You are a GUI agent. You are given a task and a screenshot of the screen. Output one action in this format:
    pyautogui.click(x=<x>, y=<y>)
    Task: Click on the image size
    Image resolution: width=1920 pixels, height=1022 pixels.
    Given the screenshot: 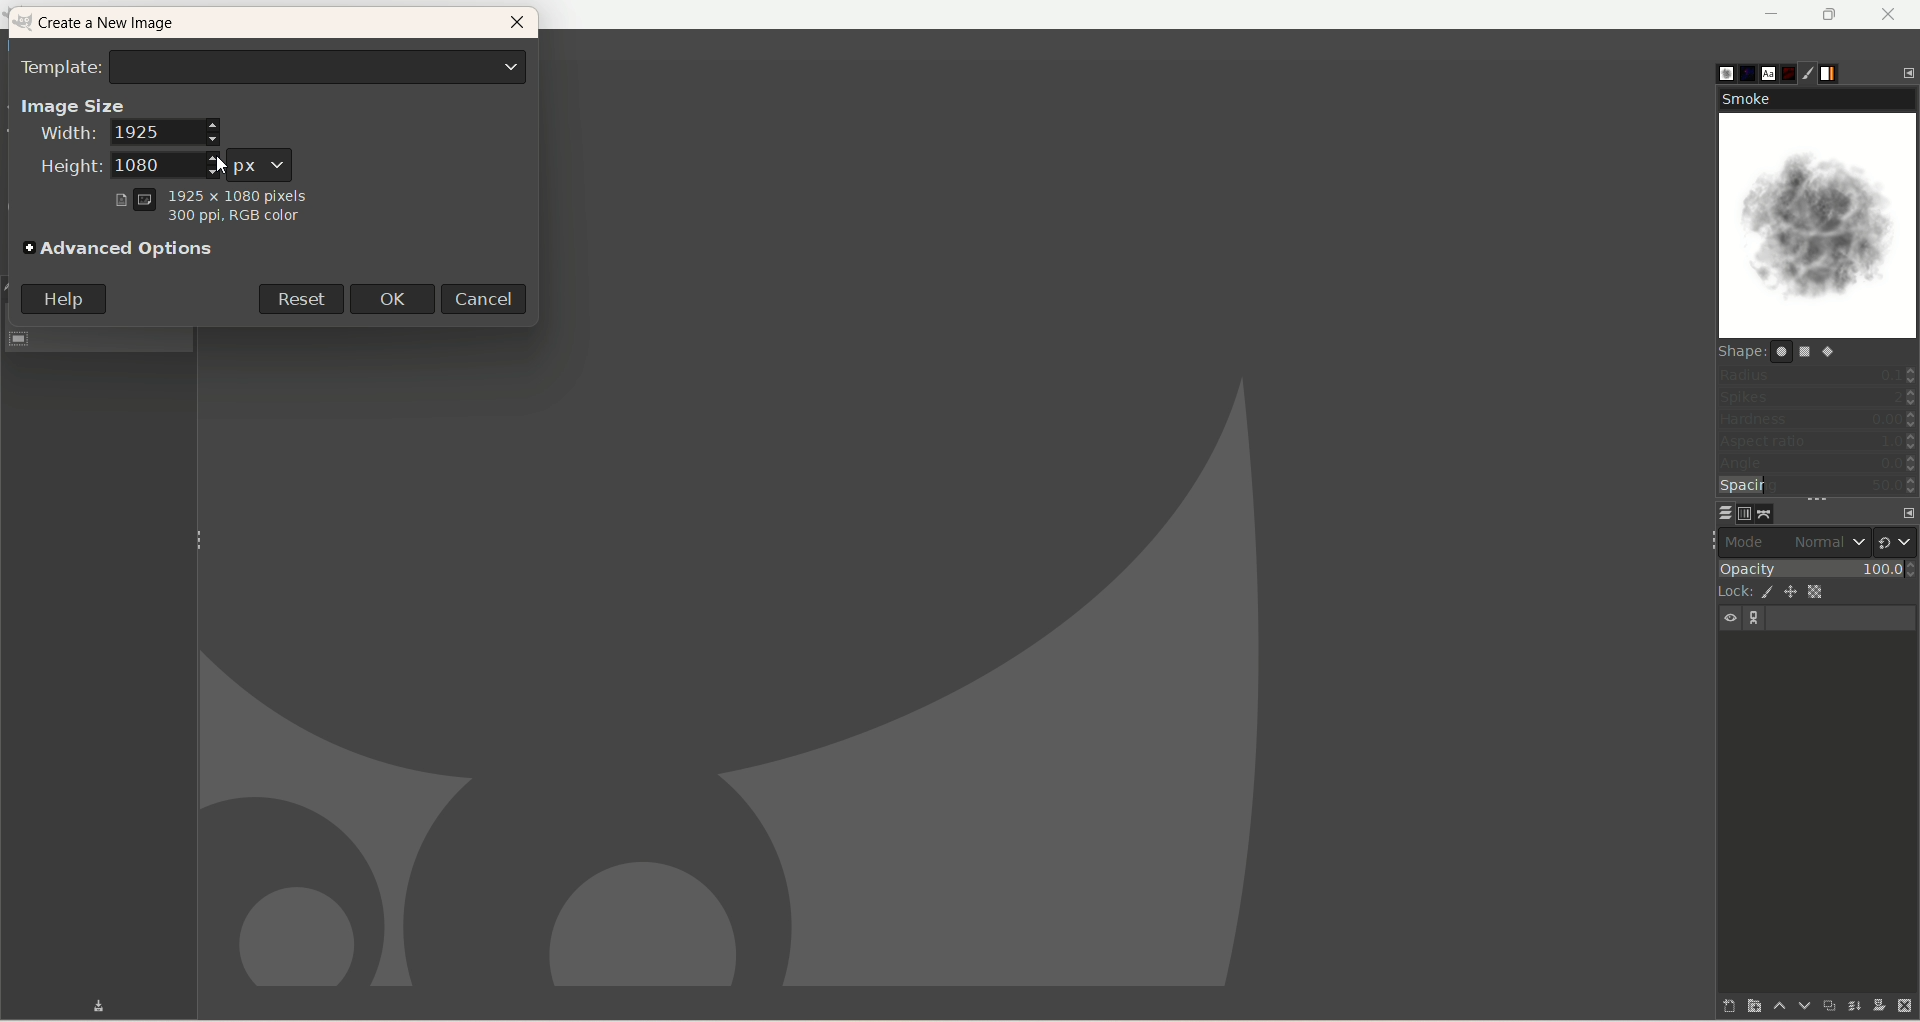 What is the action you would take?
    pyautogui.click(x=73, y=104)
    